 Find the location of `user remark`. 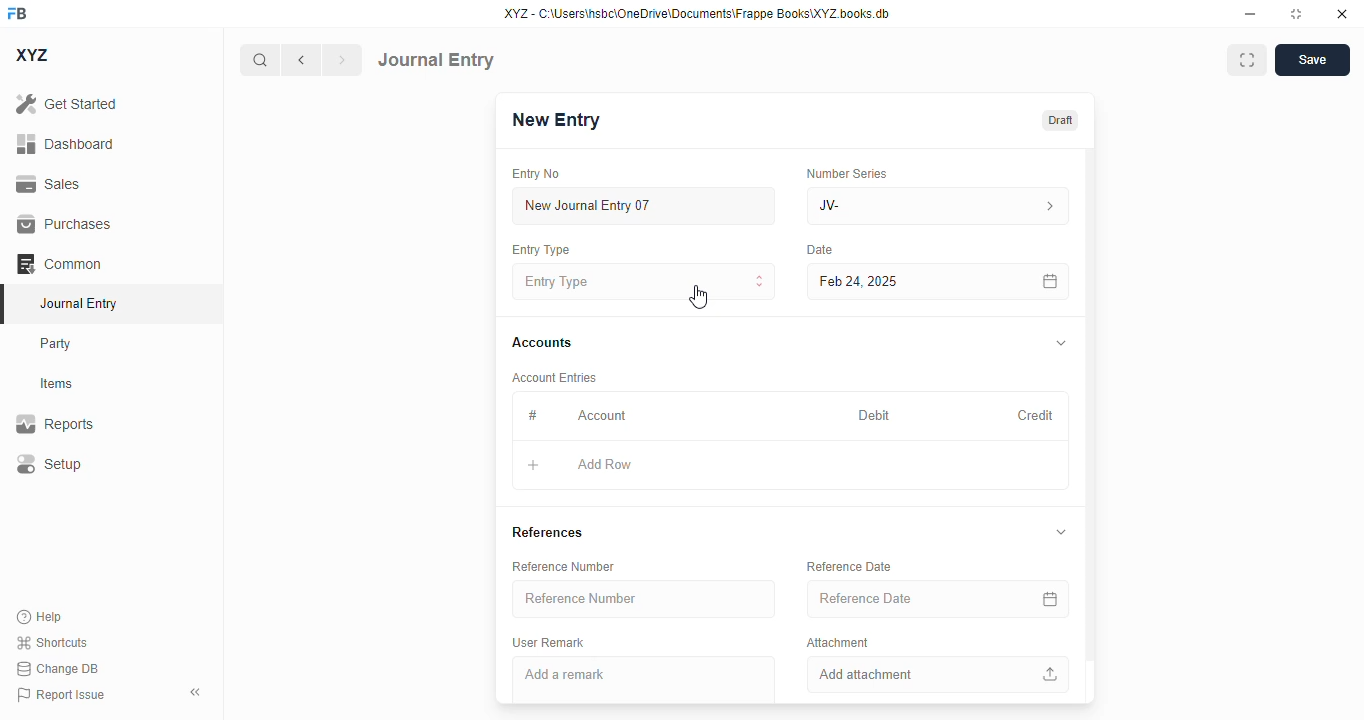

user remark is located at coordinates (550, 642).